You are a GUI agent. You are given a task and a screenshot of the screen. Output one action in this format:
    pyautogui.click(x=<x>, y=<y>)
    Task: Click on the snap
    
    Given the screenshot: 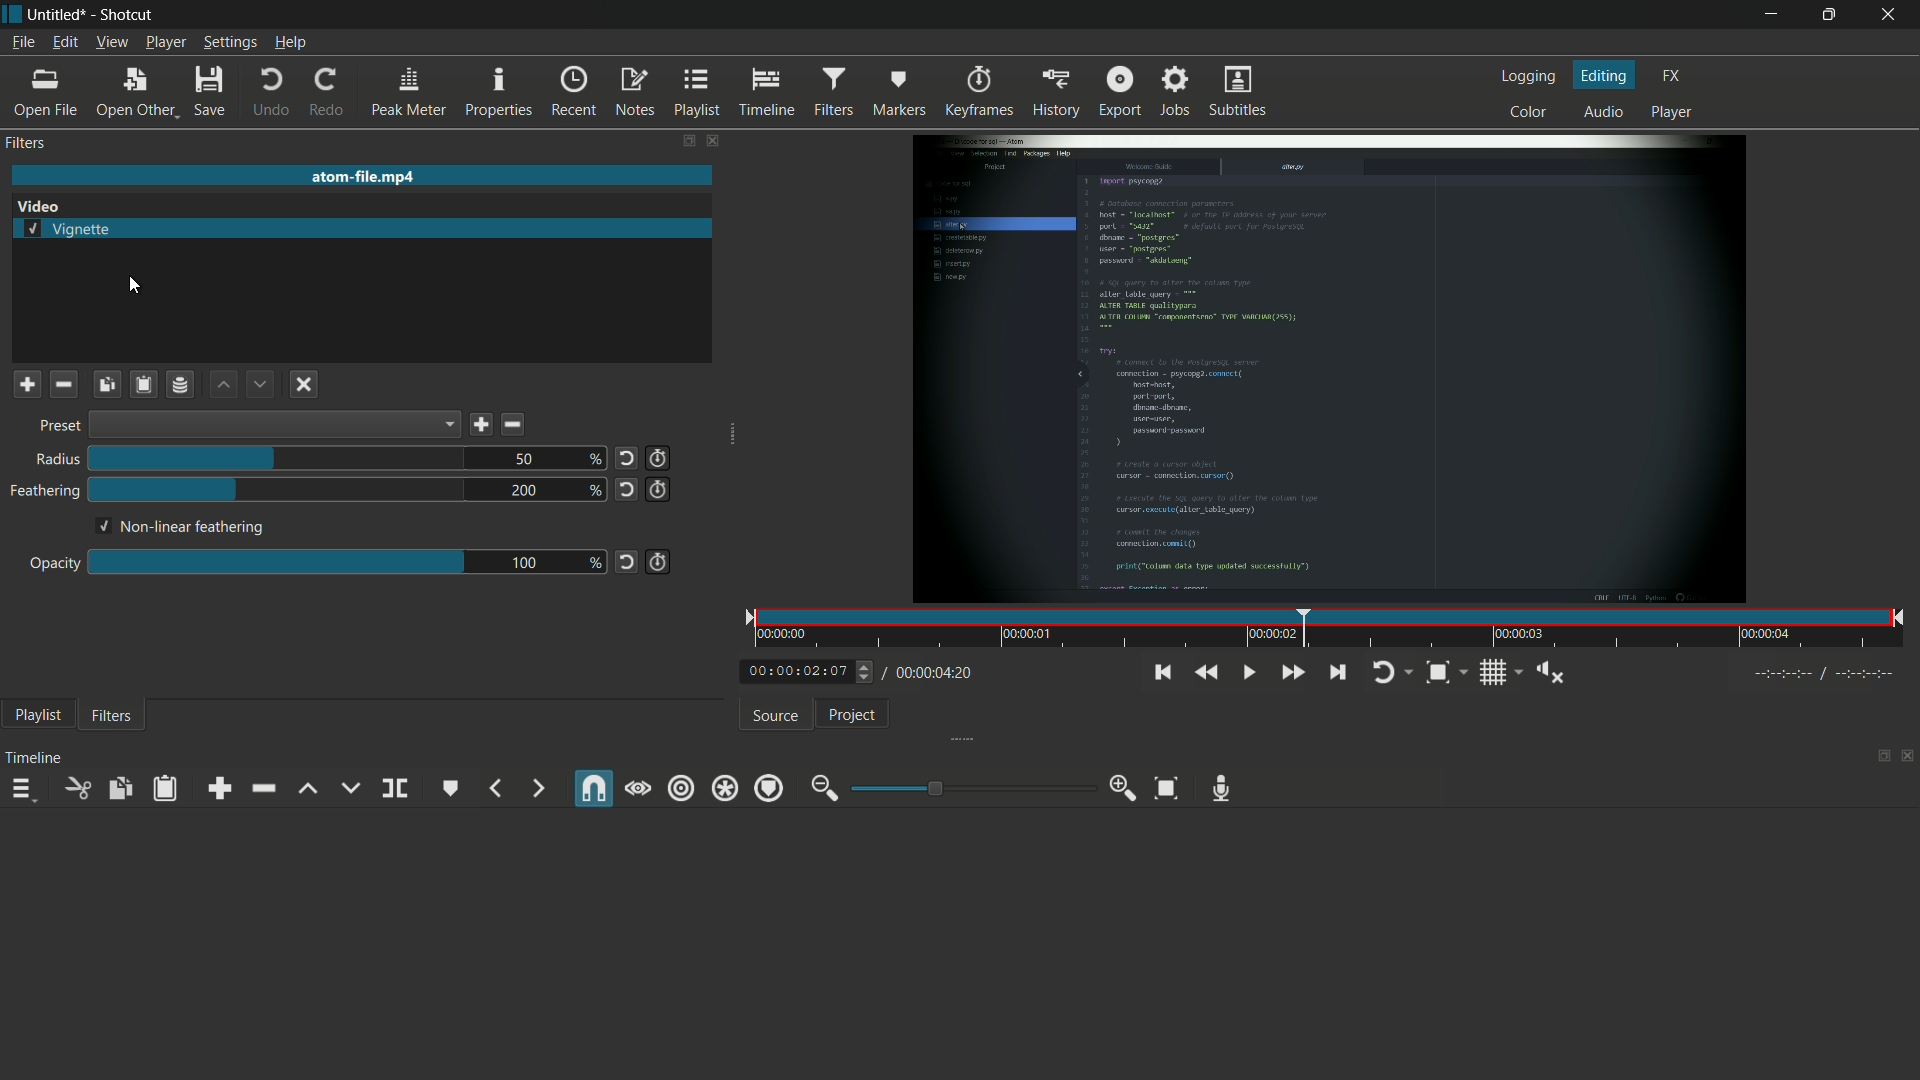 What is the action you would take?
    pyautogui.click(x=595, y=788)
    